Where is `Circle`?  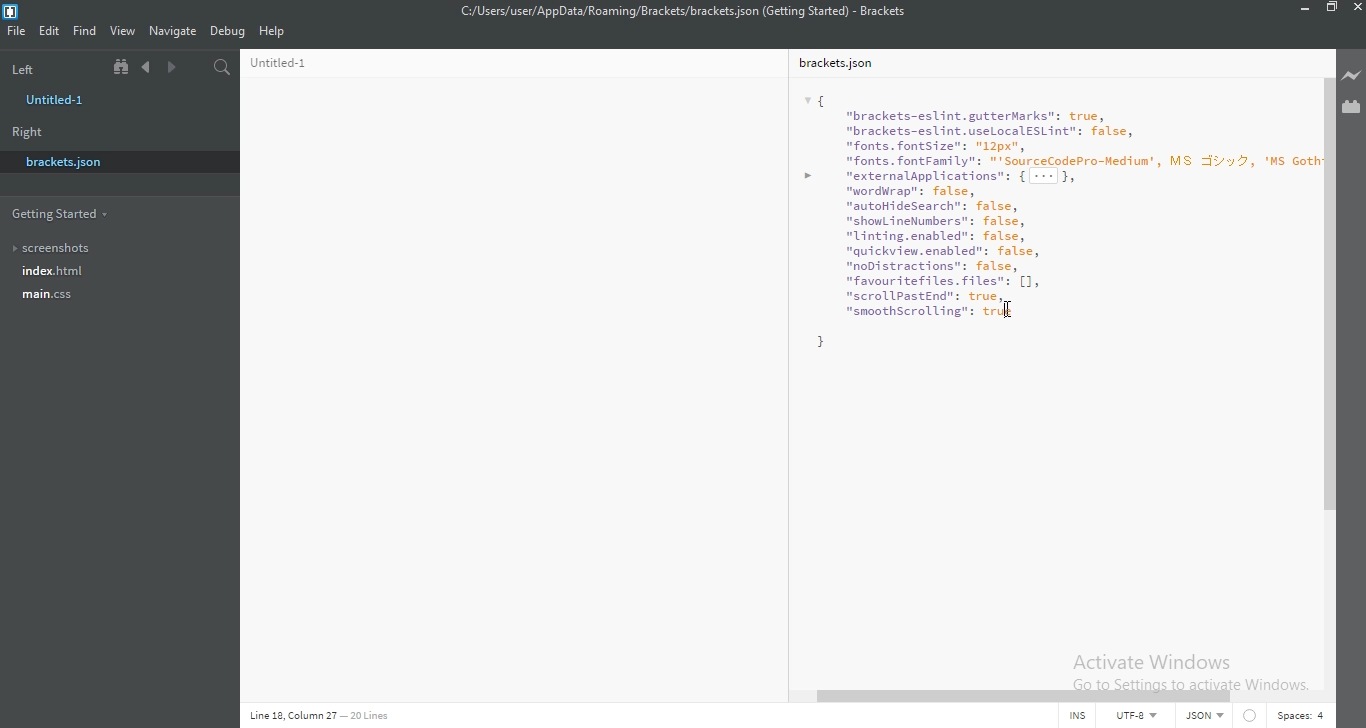
Circle is located at coordinates (1257, 718).